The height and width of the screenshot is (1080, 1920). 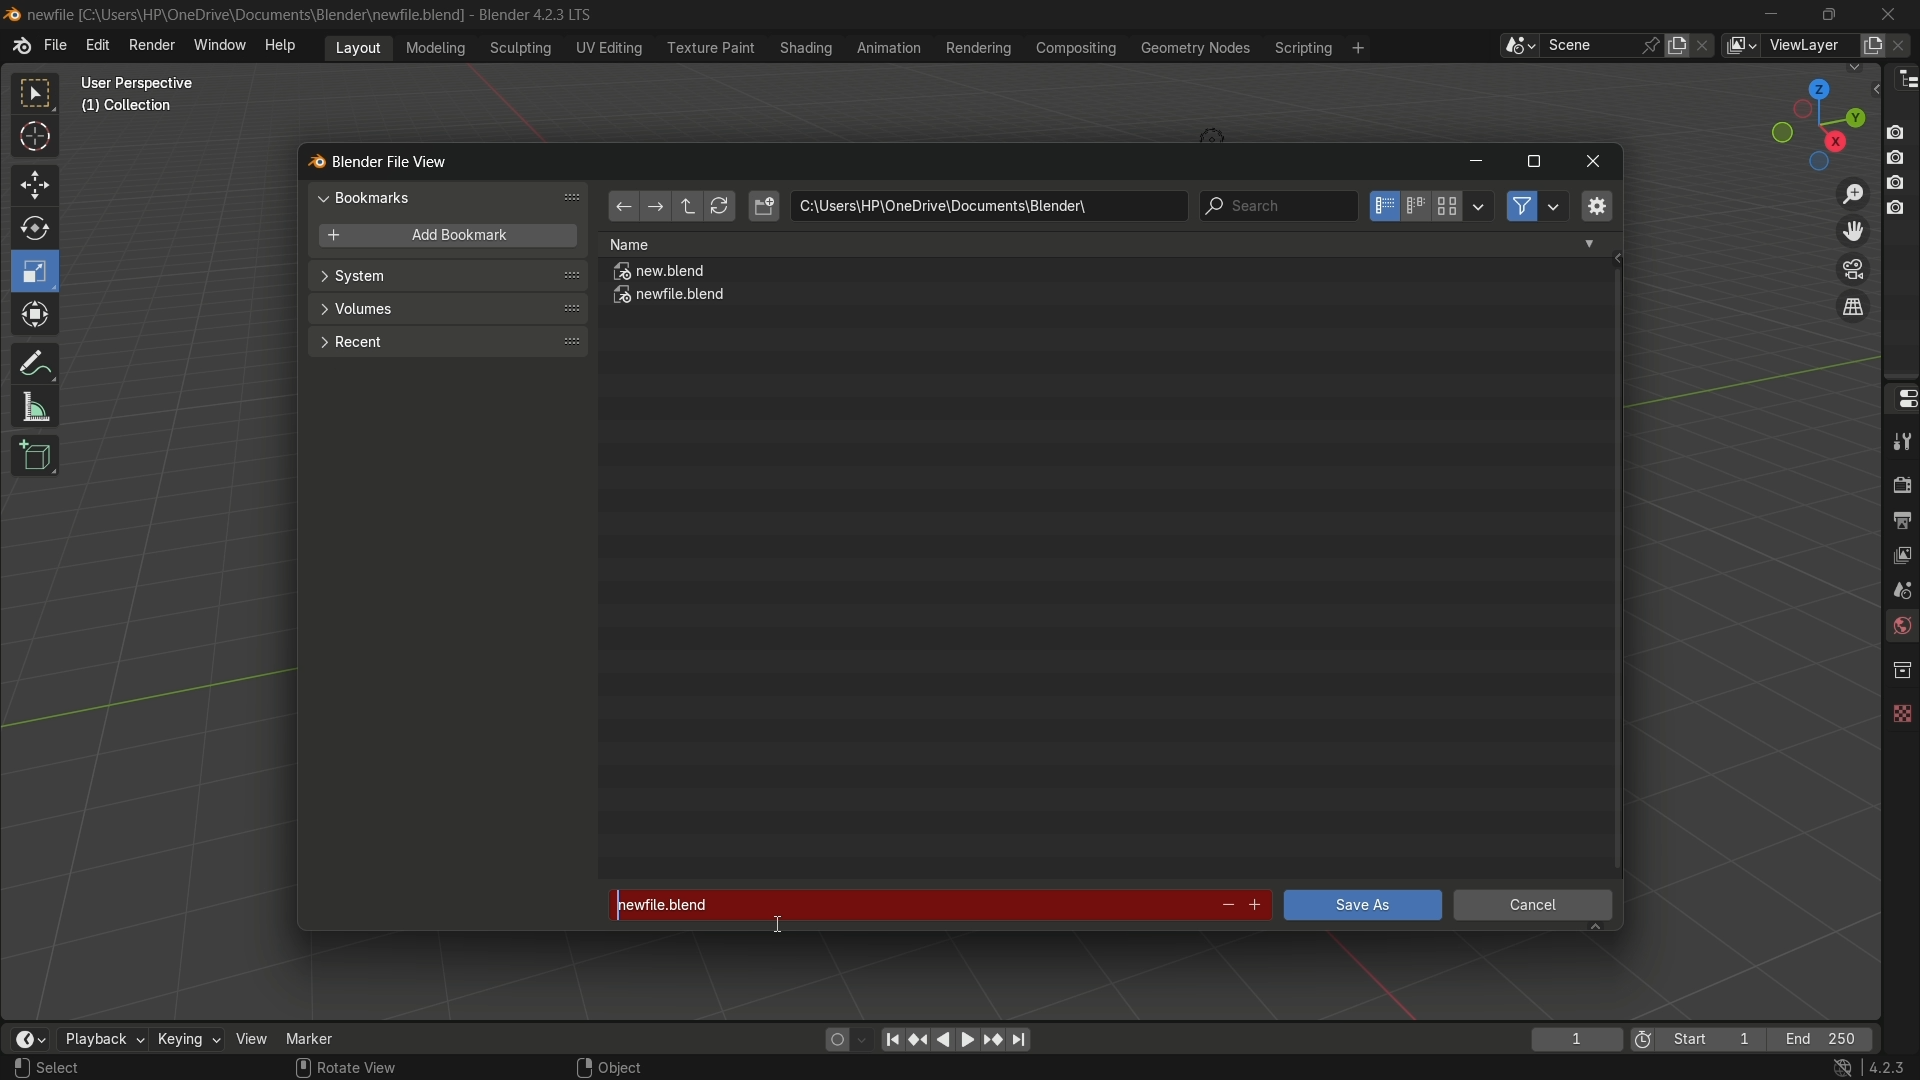 I want to click on geometry nodes menu, so click(x=1194, y=48).